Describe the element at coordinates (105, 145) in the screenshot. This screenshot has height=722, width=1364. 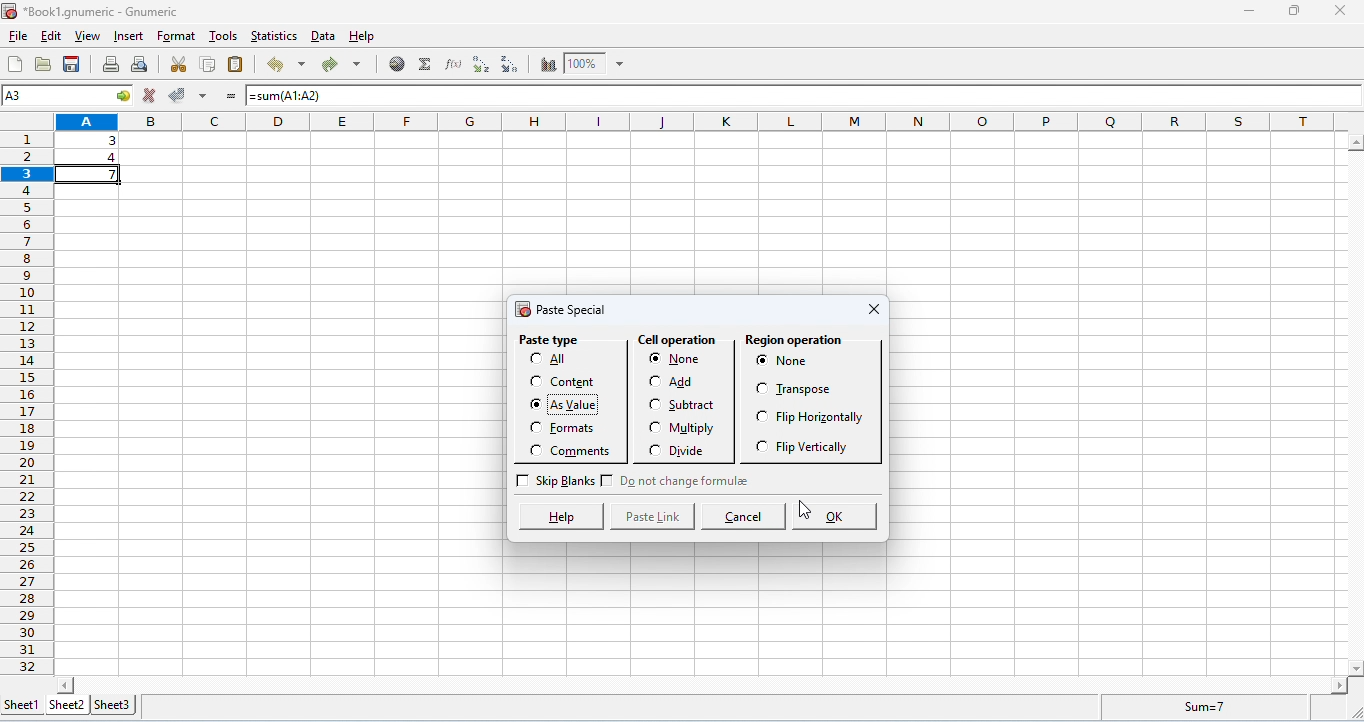
I see `data` at that location.